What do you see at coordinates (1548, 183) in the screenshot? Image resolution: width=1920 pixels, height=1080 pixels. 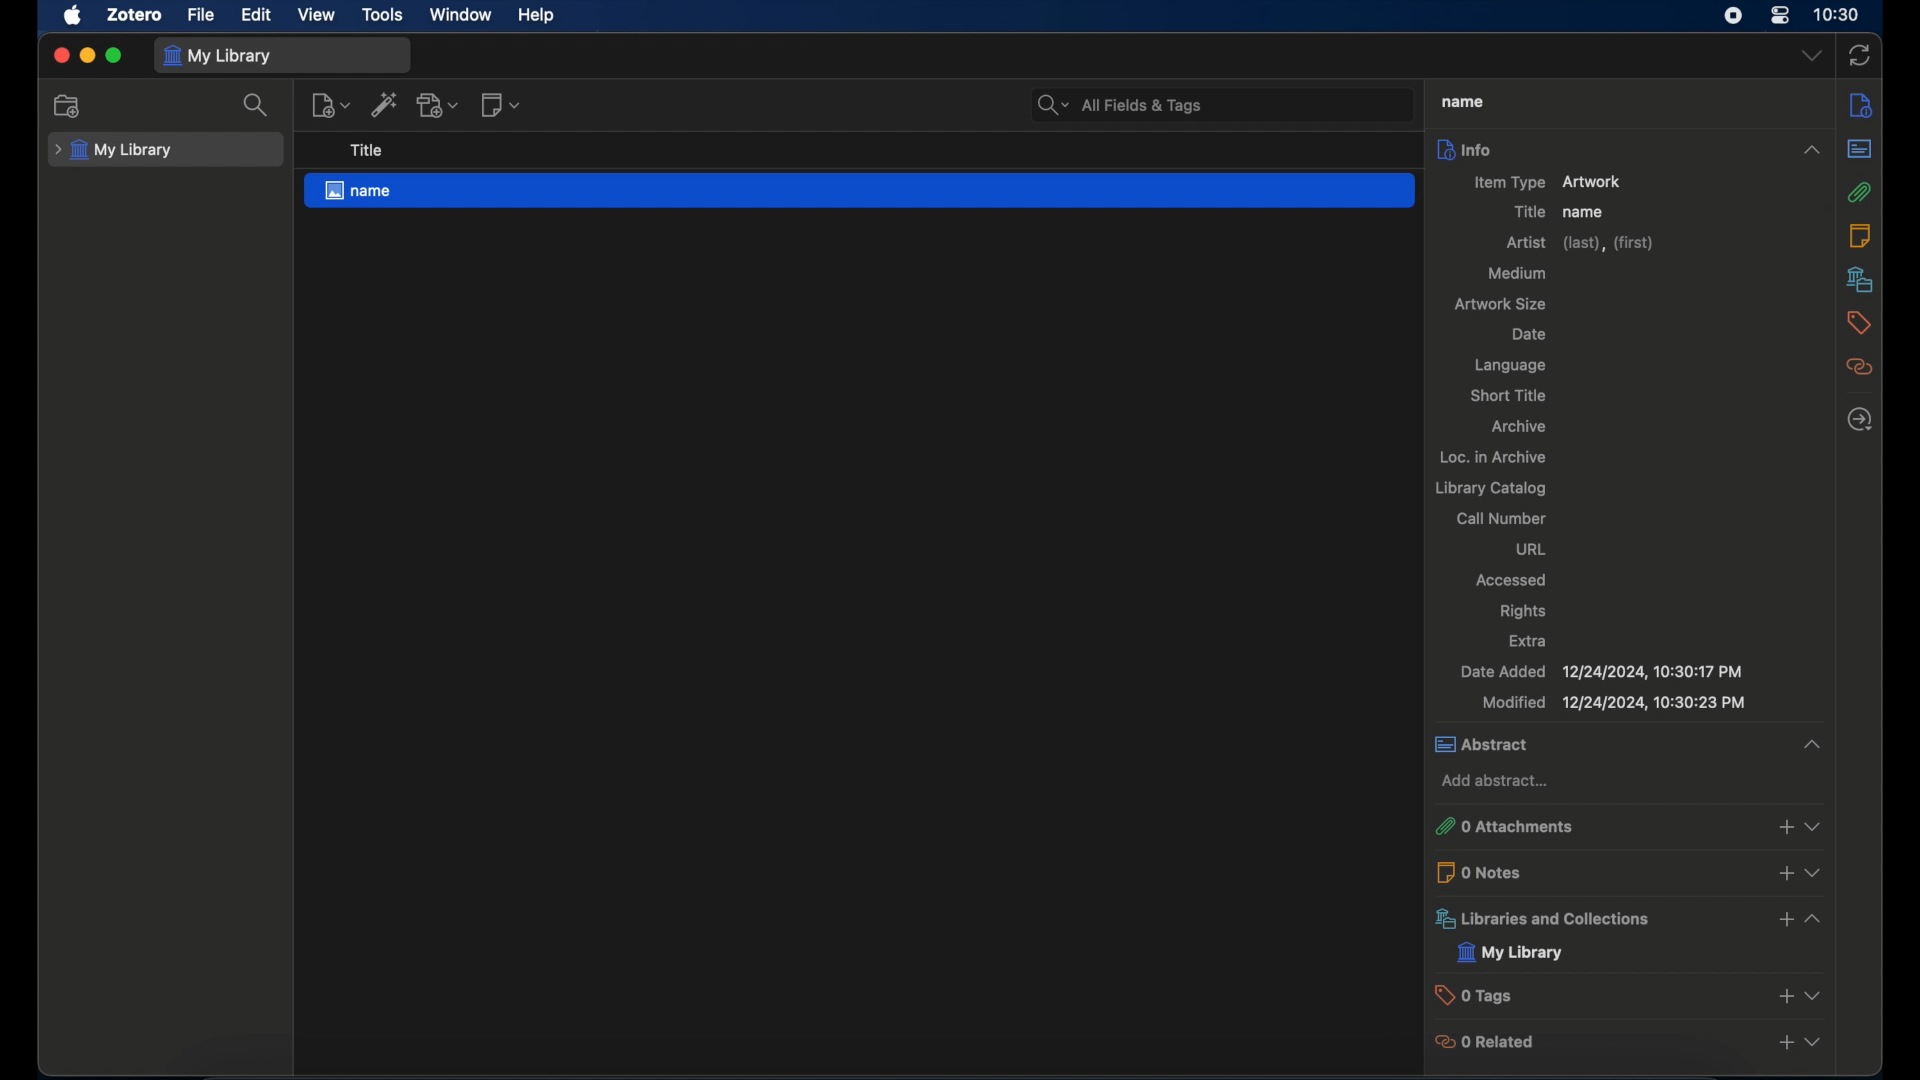 I see `new item artwork` at bounding box center [1548, 183].